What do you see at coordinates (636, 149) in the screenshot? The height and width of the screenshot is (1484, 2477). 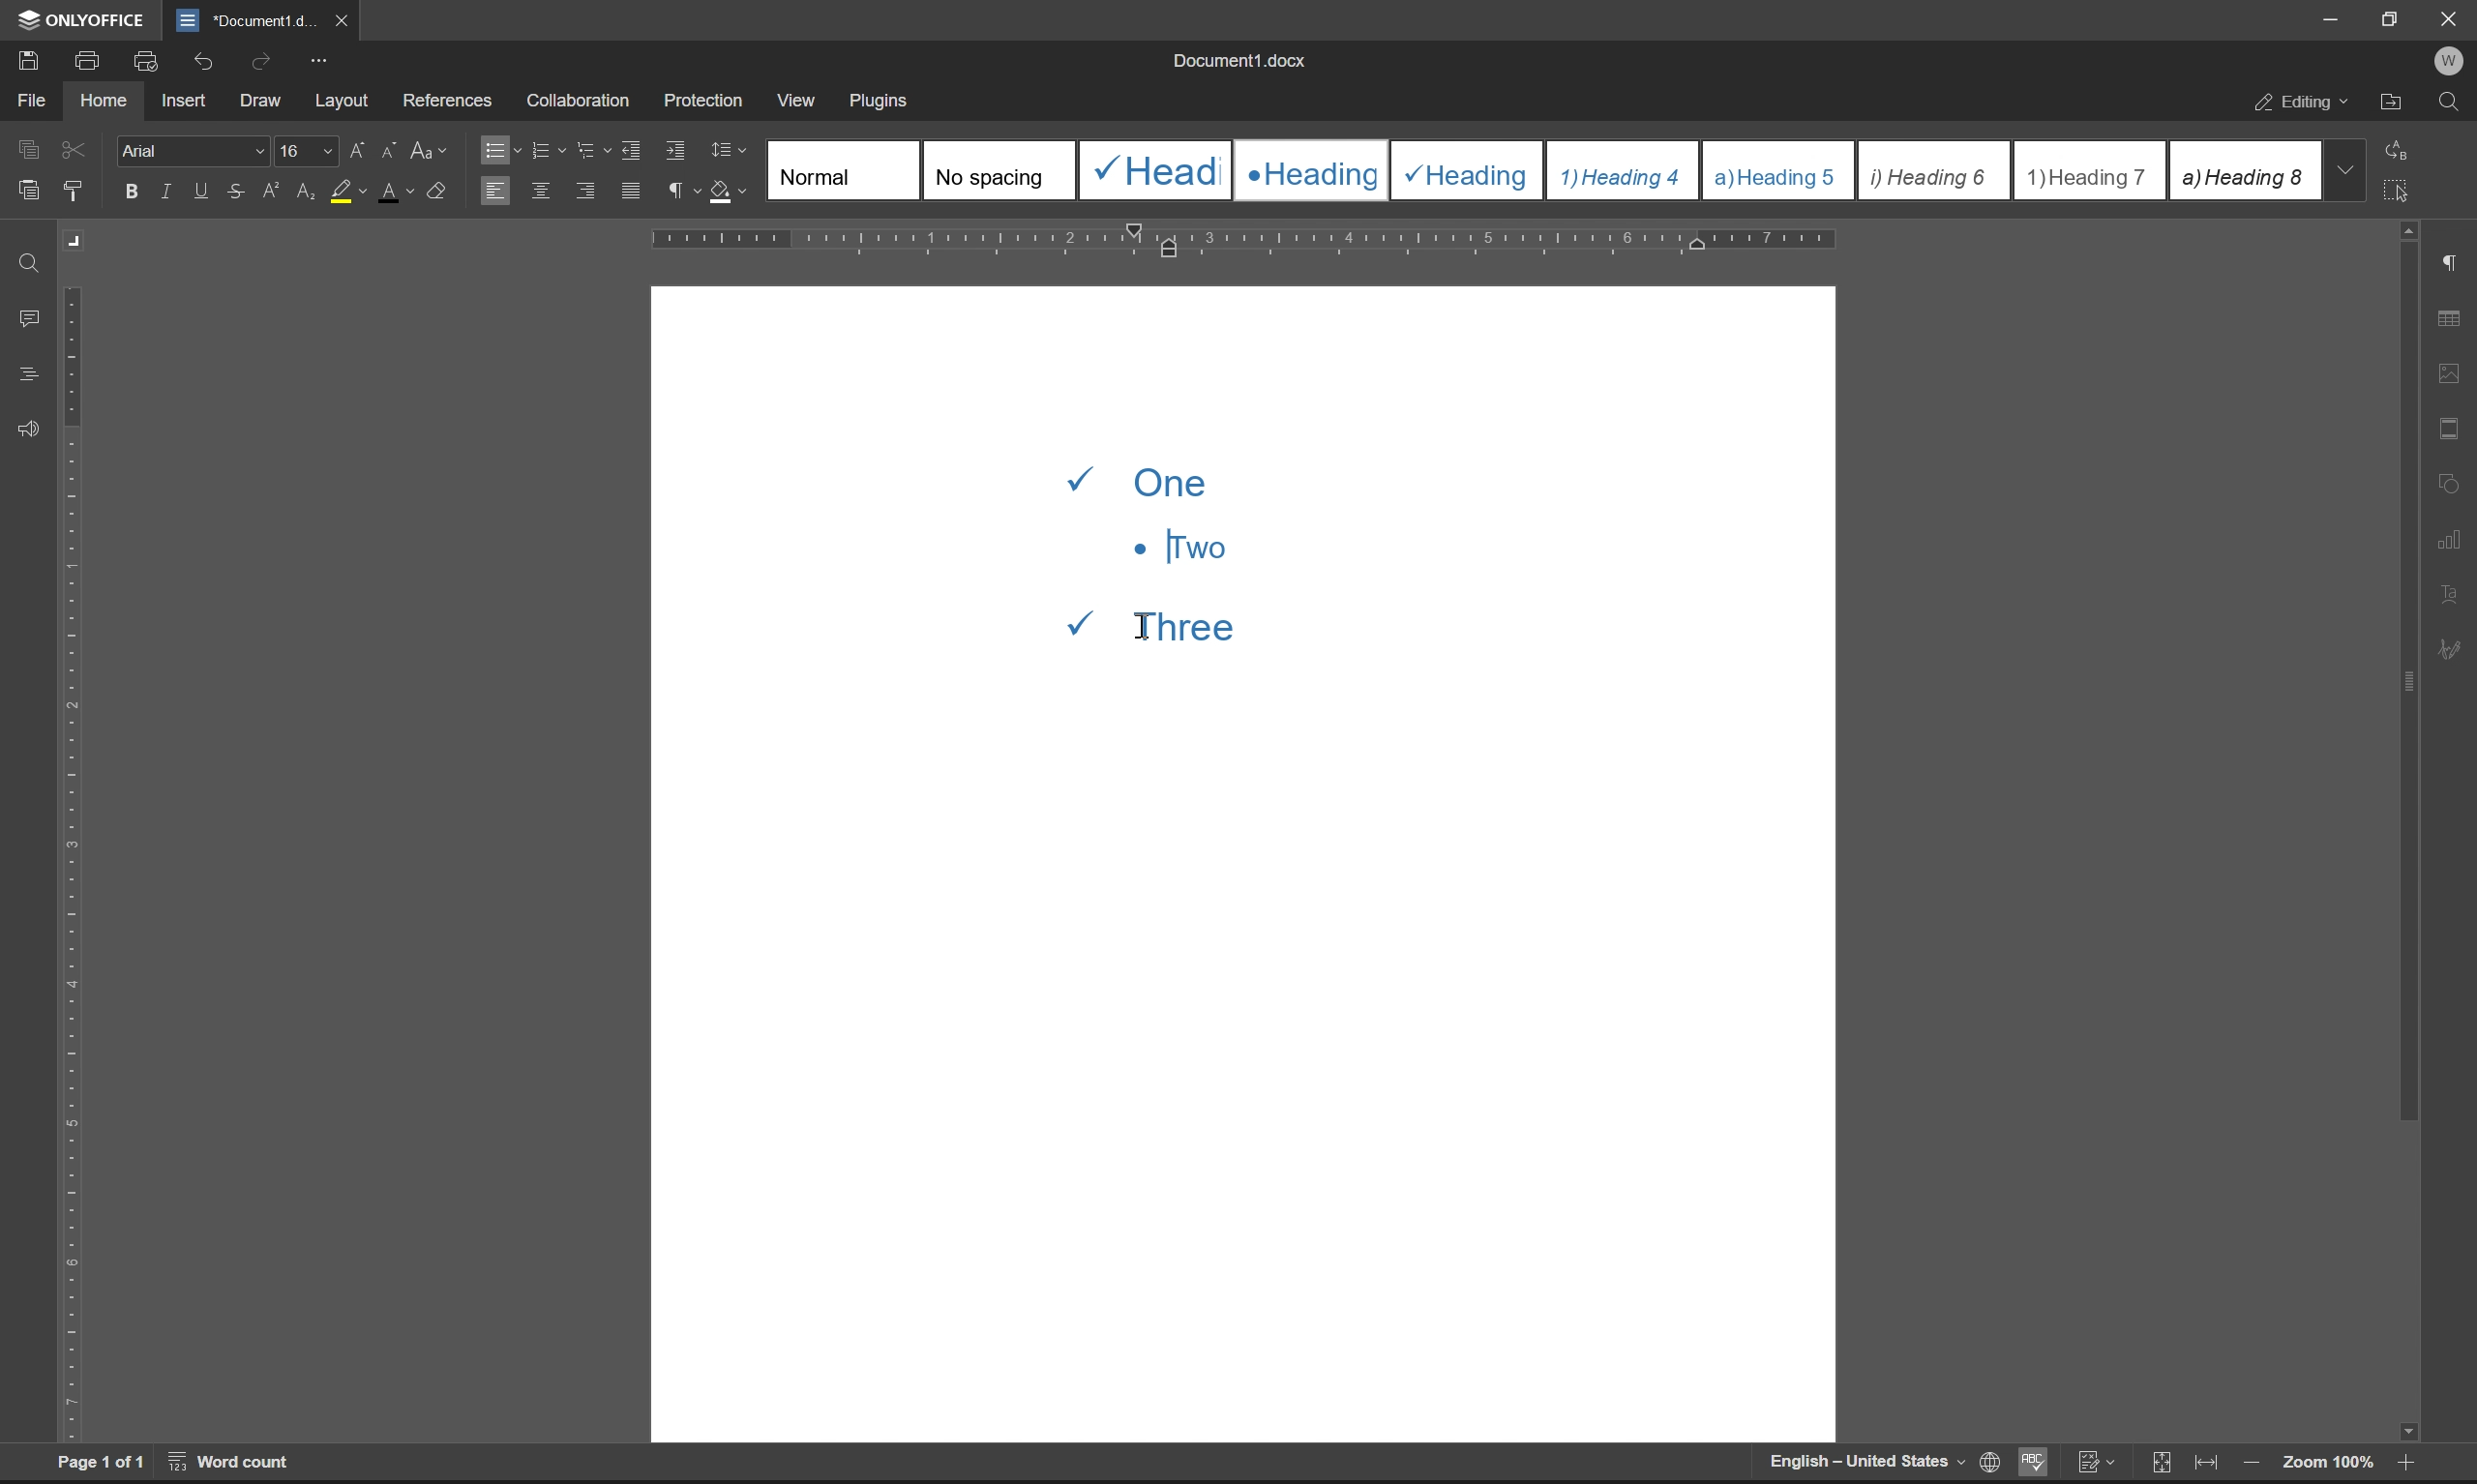 I see `decrease indent` at bounding box center [636, 149].